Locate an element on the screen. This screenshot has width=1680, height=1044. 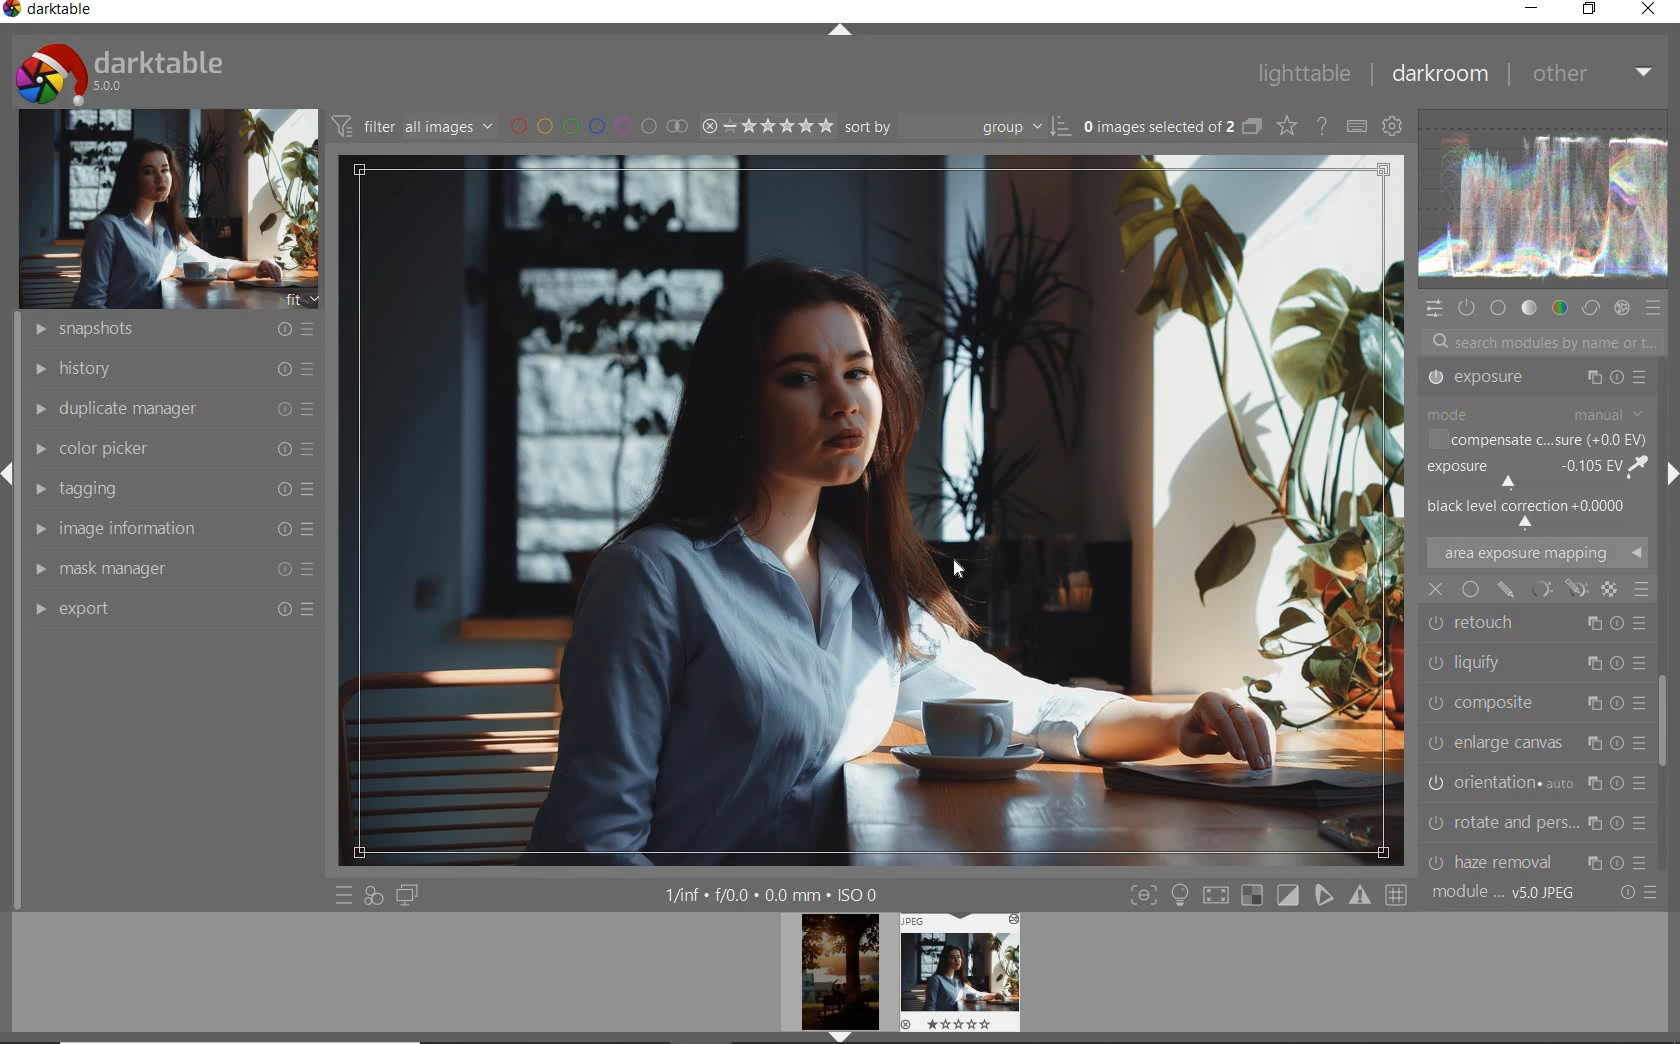
SCROLLBAR is located at coordinates (1667, 731).